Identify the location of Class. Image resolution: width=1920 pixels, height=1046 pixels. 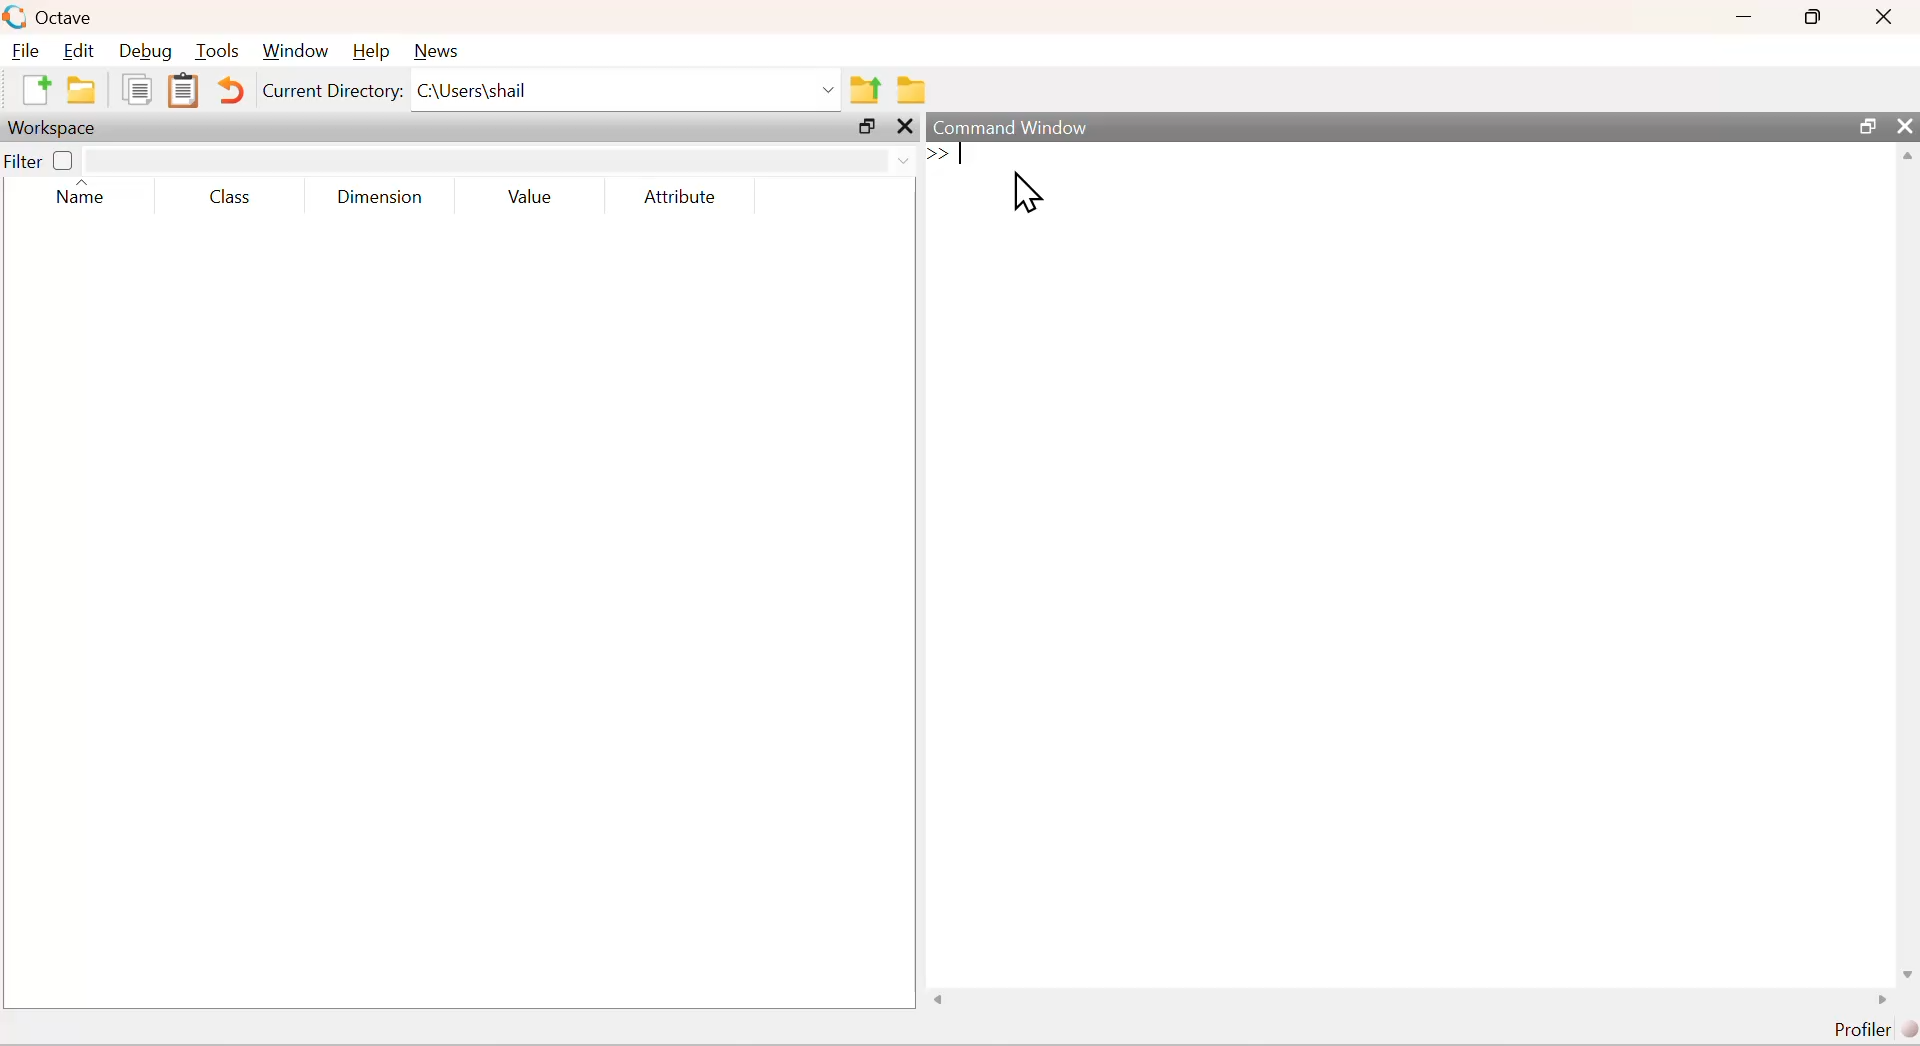
(230, 194).